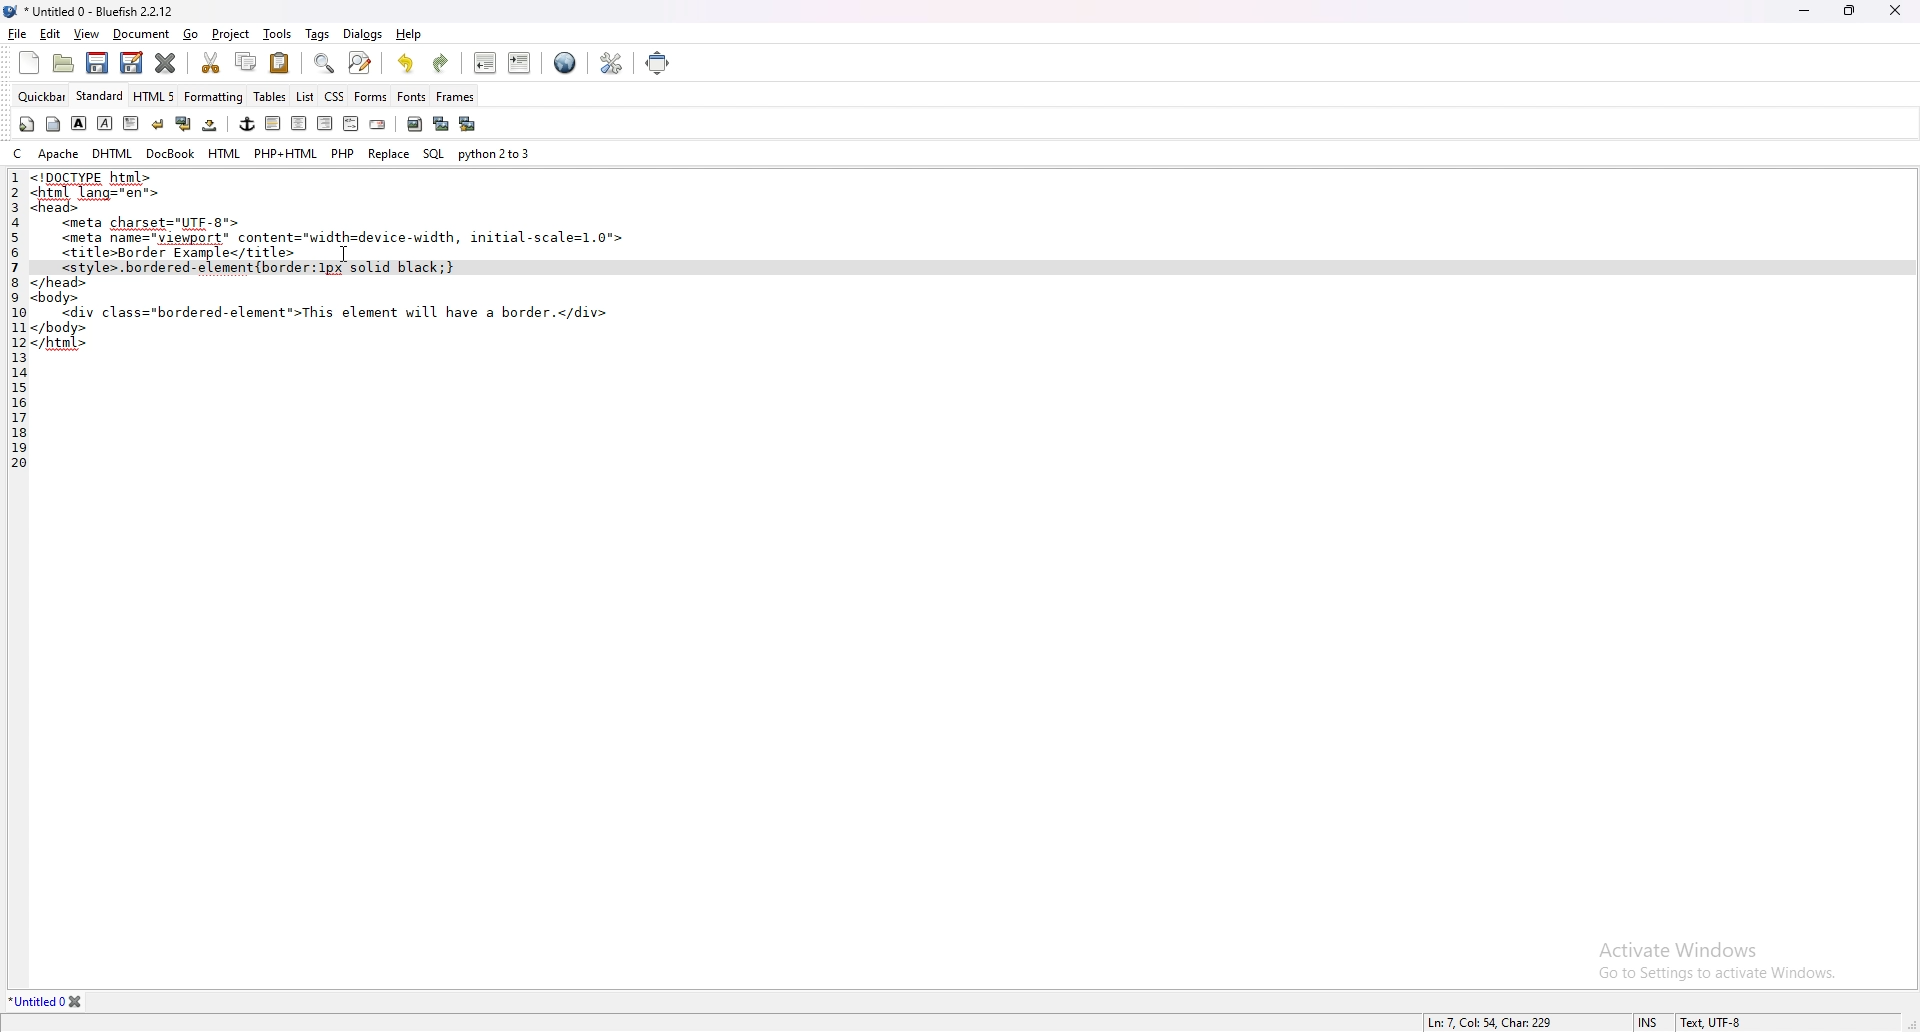 The height and width of the screenshot is (1032, 1920). What do you see at coordinates (300, 123) in the screenshot?
I see `center justify` at bounding box center [300, 123].